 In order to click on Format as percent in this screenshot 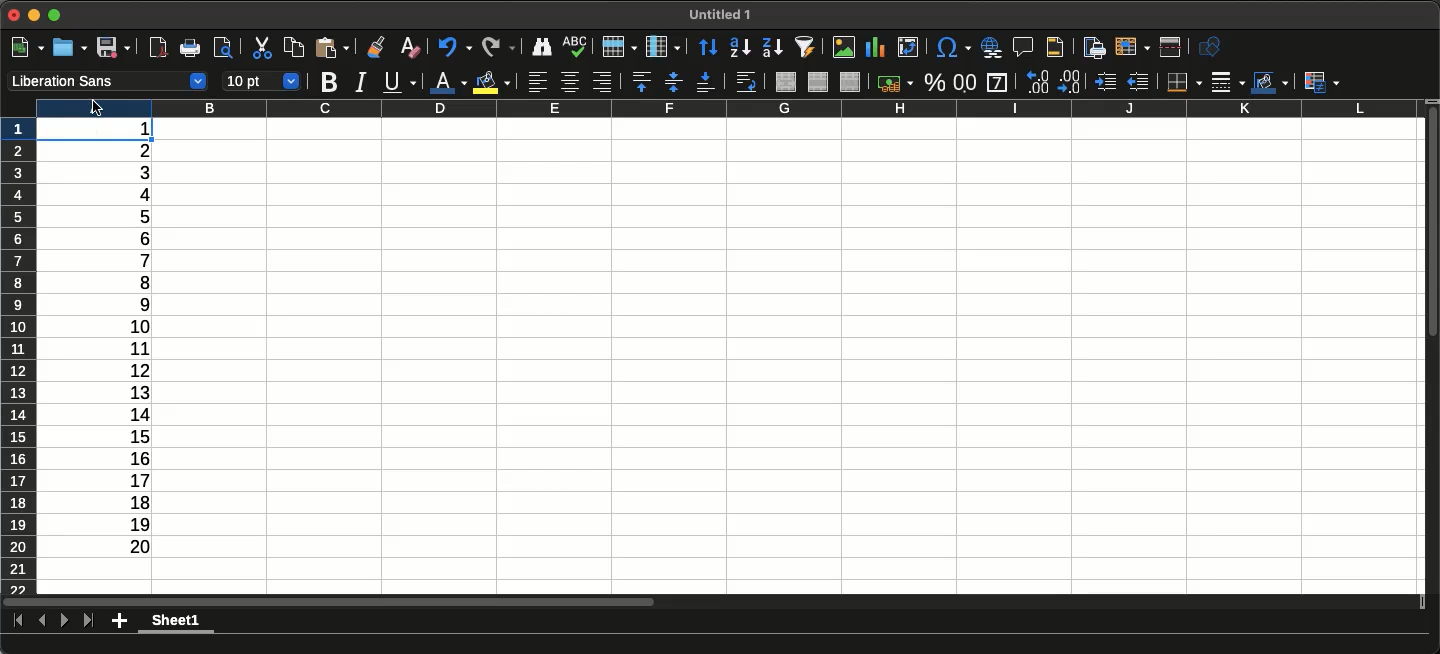, I will do `click(934, 82)`.